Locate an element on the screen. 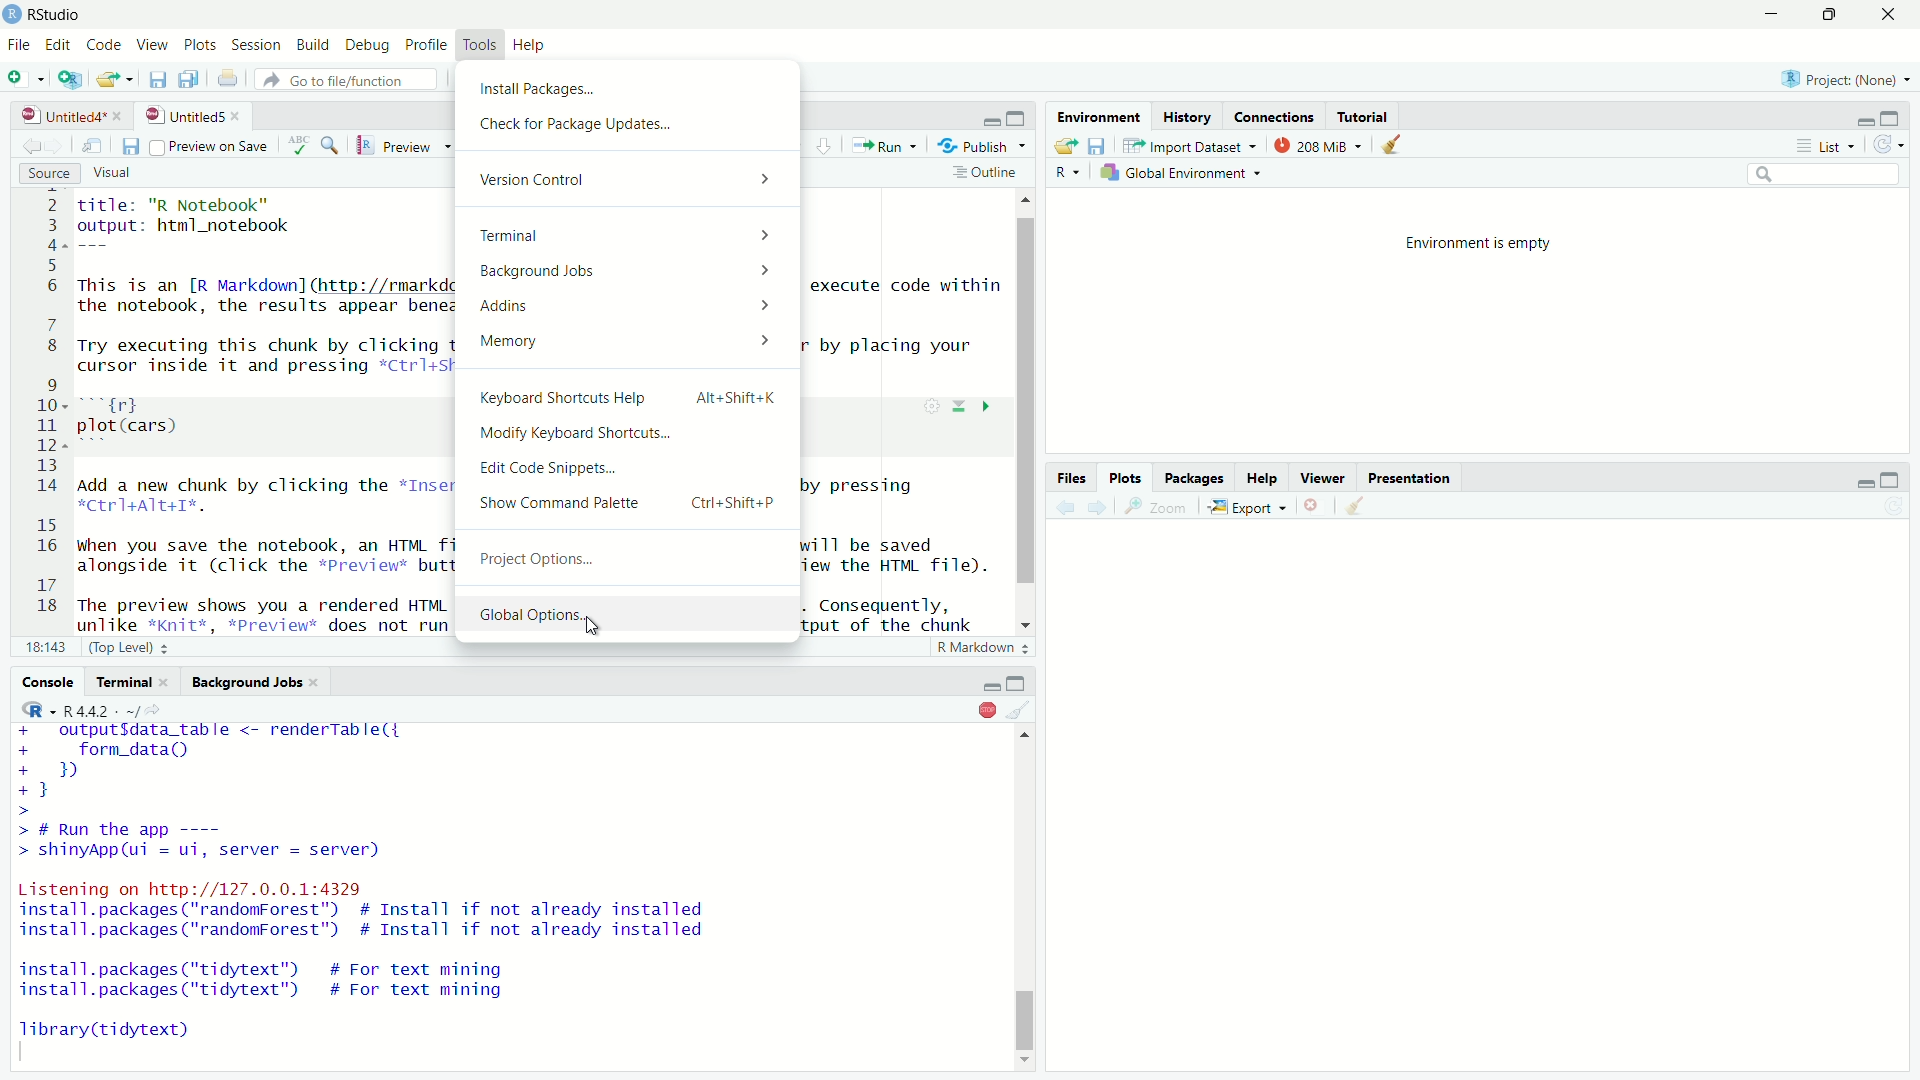 This screenshot has width=1920, height=1080. R is located at coordinates (1063, 173).